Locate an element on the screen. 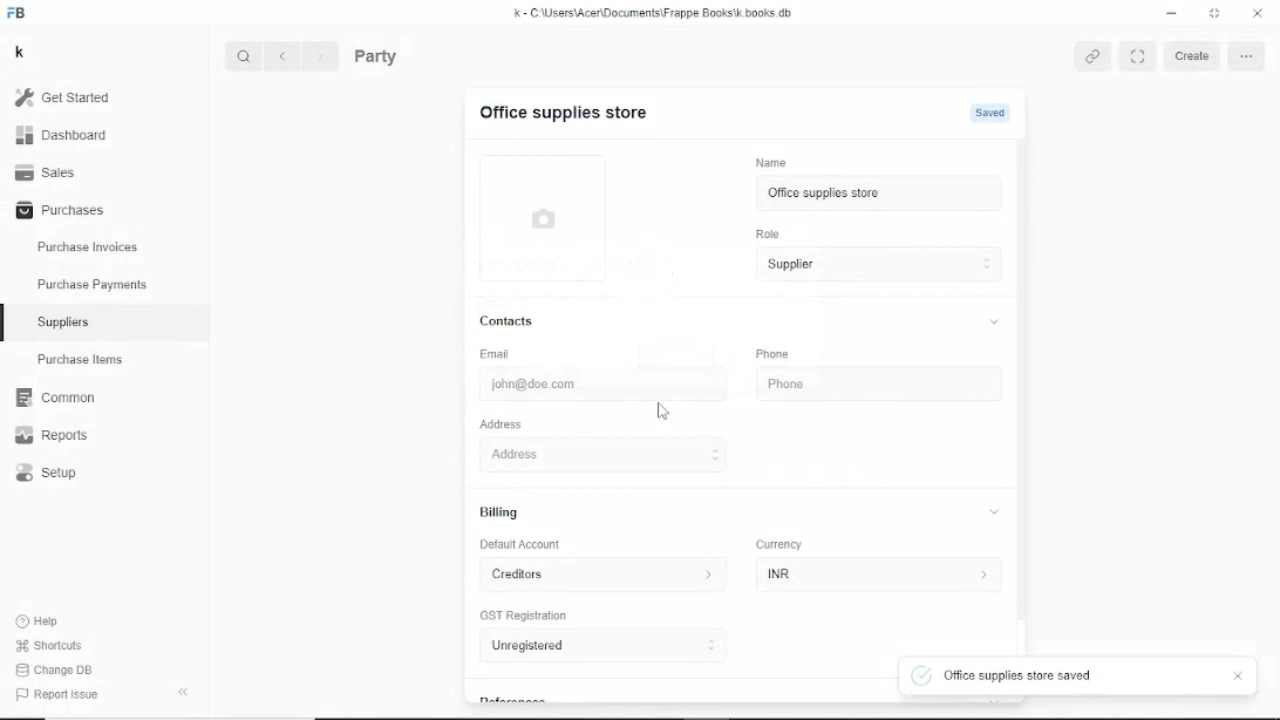  Close notification is located at coordinates (1239, 677).